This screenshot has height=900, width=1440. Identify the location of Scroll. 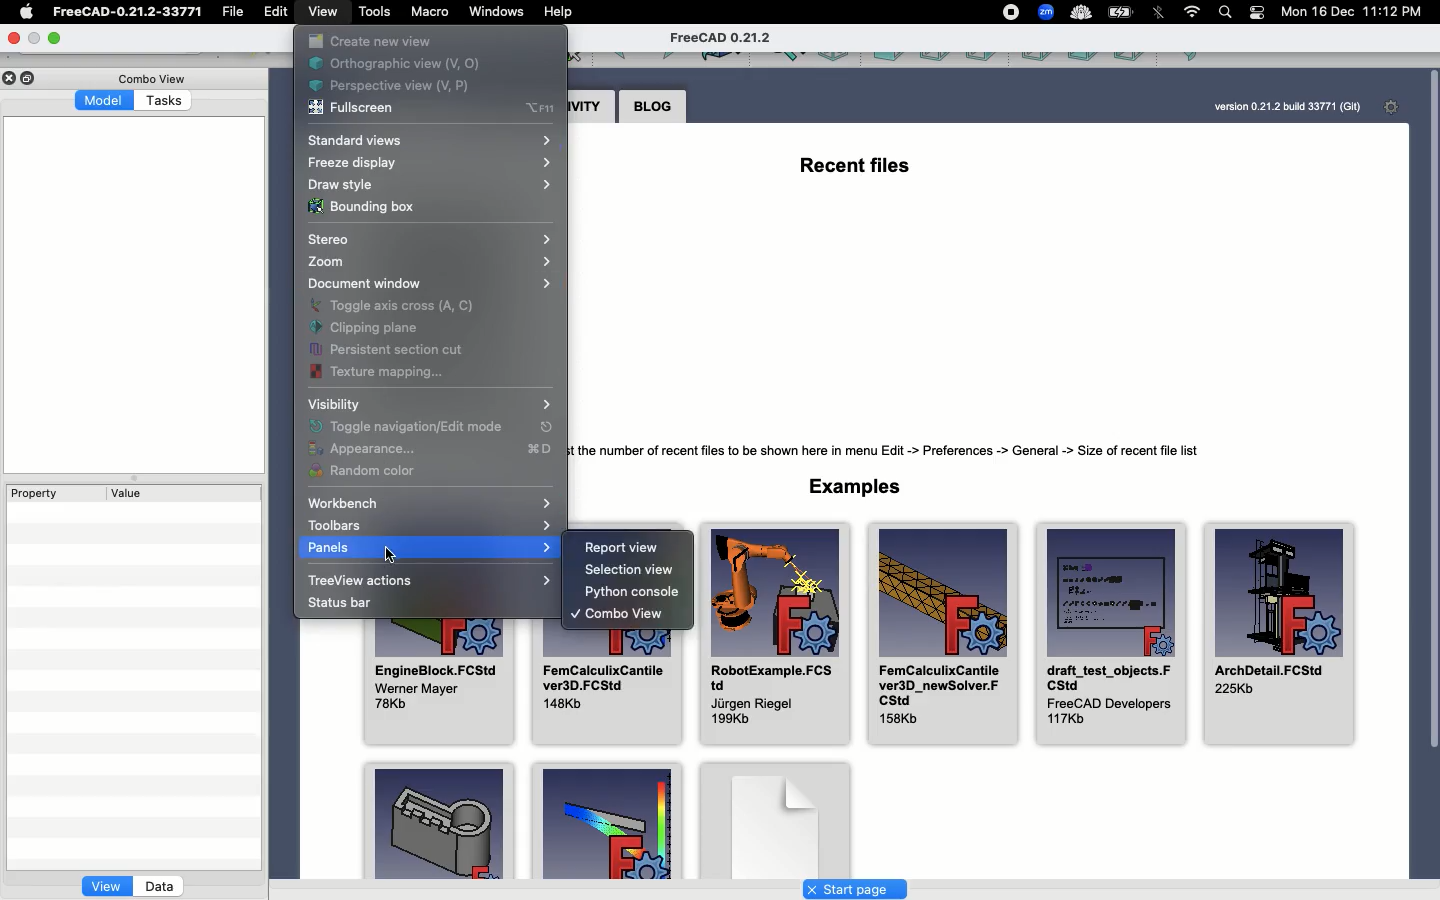
(1431, 470).